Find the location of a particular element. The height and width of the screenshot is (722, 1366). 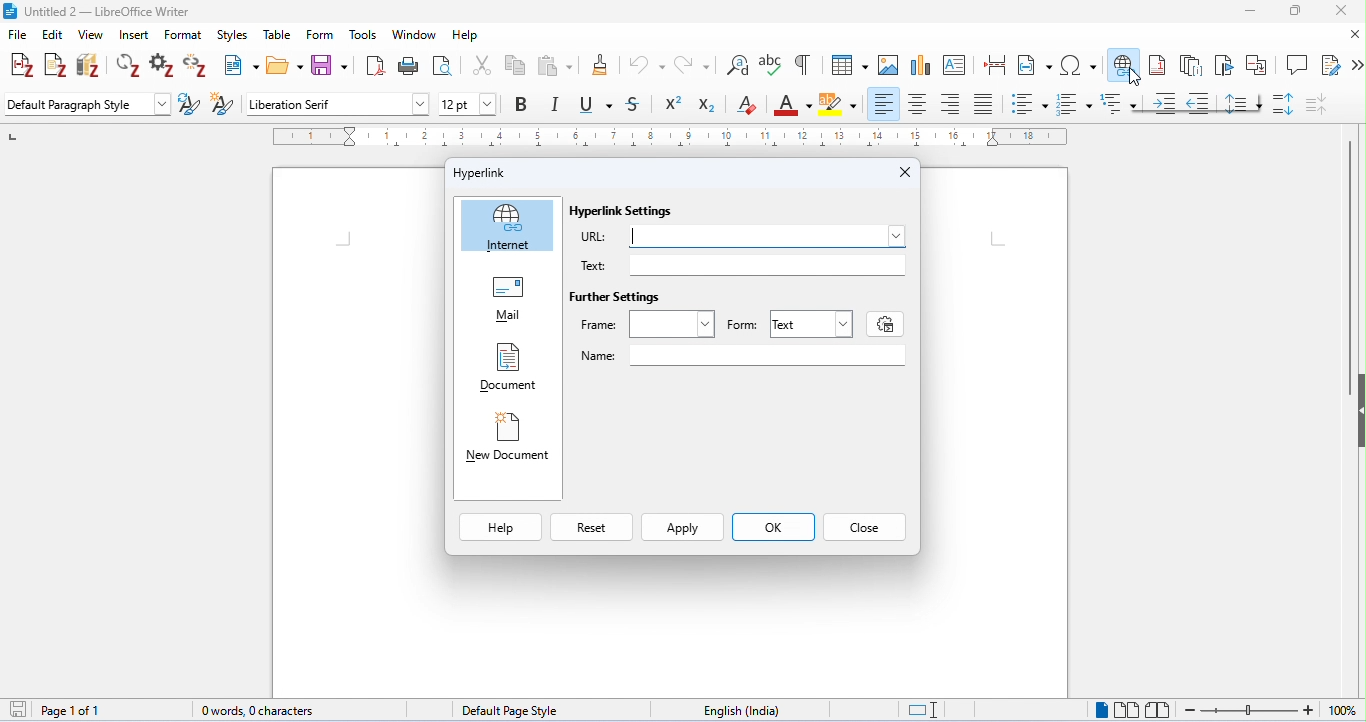

cut is located at coordinates (482, 64).